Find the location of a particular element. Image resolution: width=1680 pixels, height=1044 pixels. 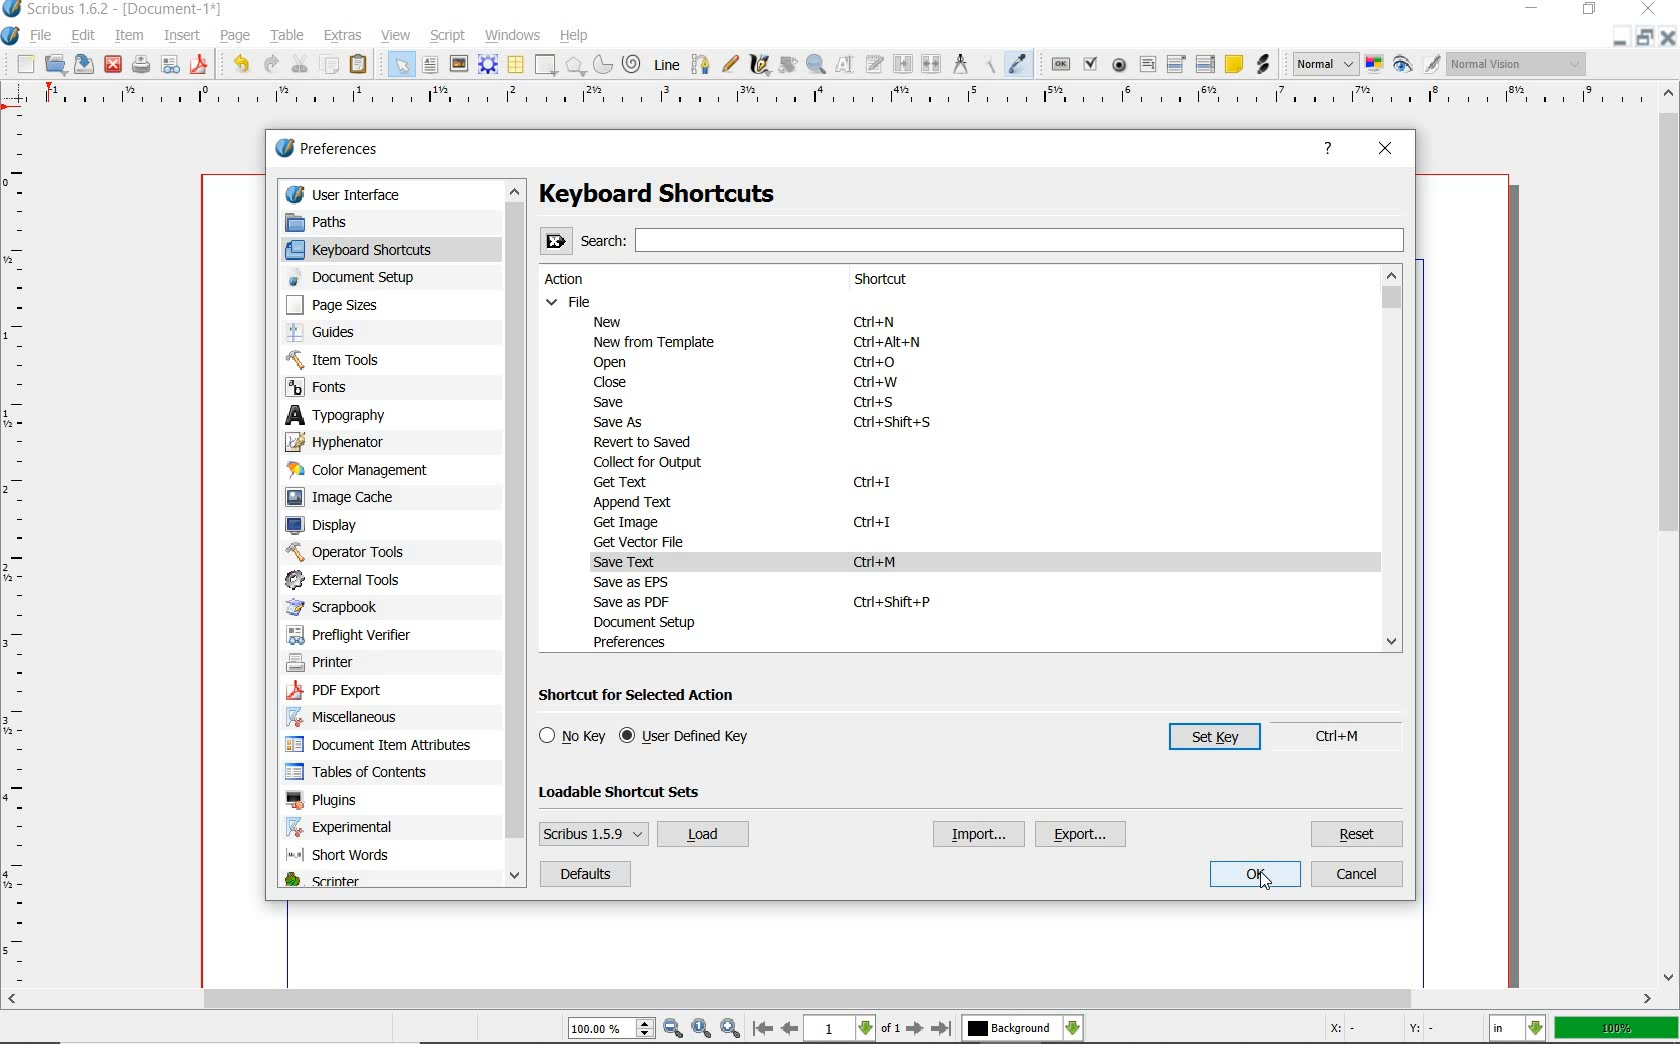

save as pdf is located at coordinates (201, 66).